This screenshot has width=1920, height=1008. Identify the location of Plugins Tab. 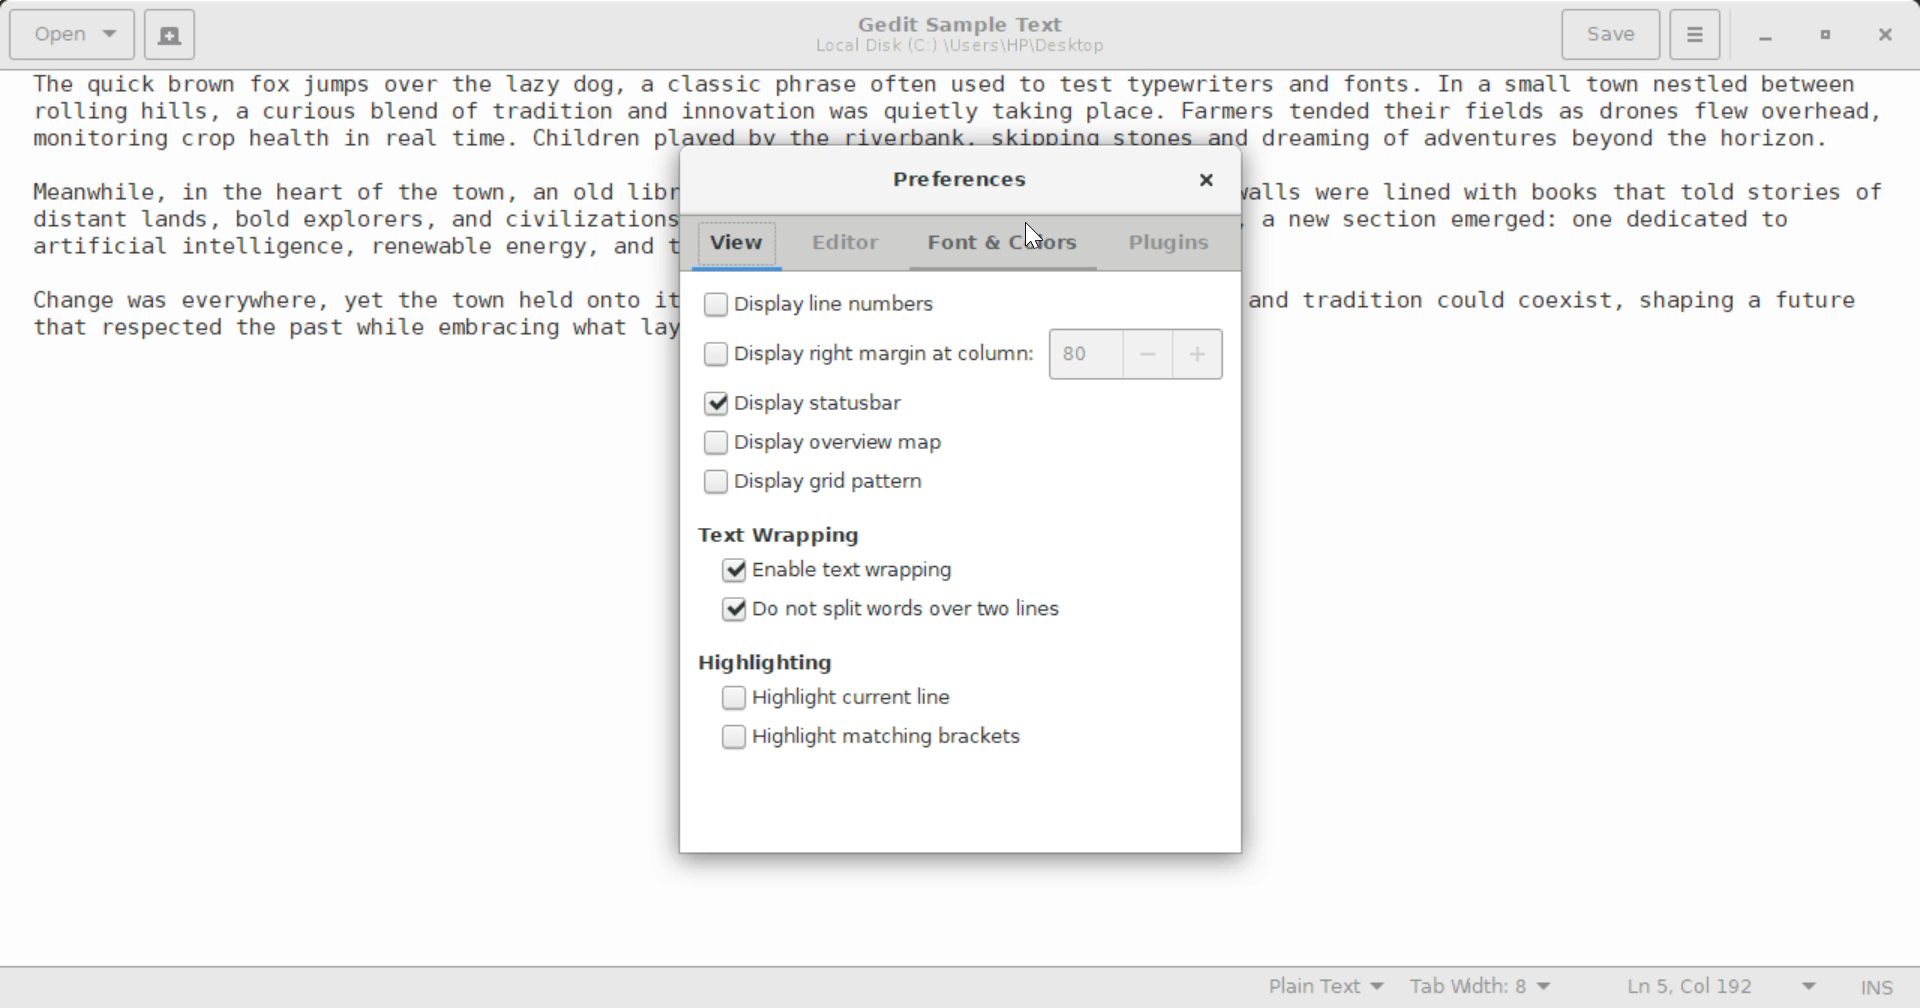
(1166, 246).